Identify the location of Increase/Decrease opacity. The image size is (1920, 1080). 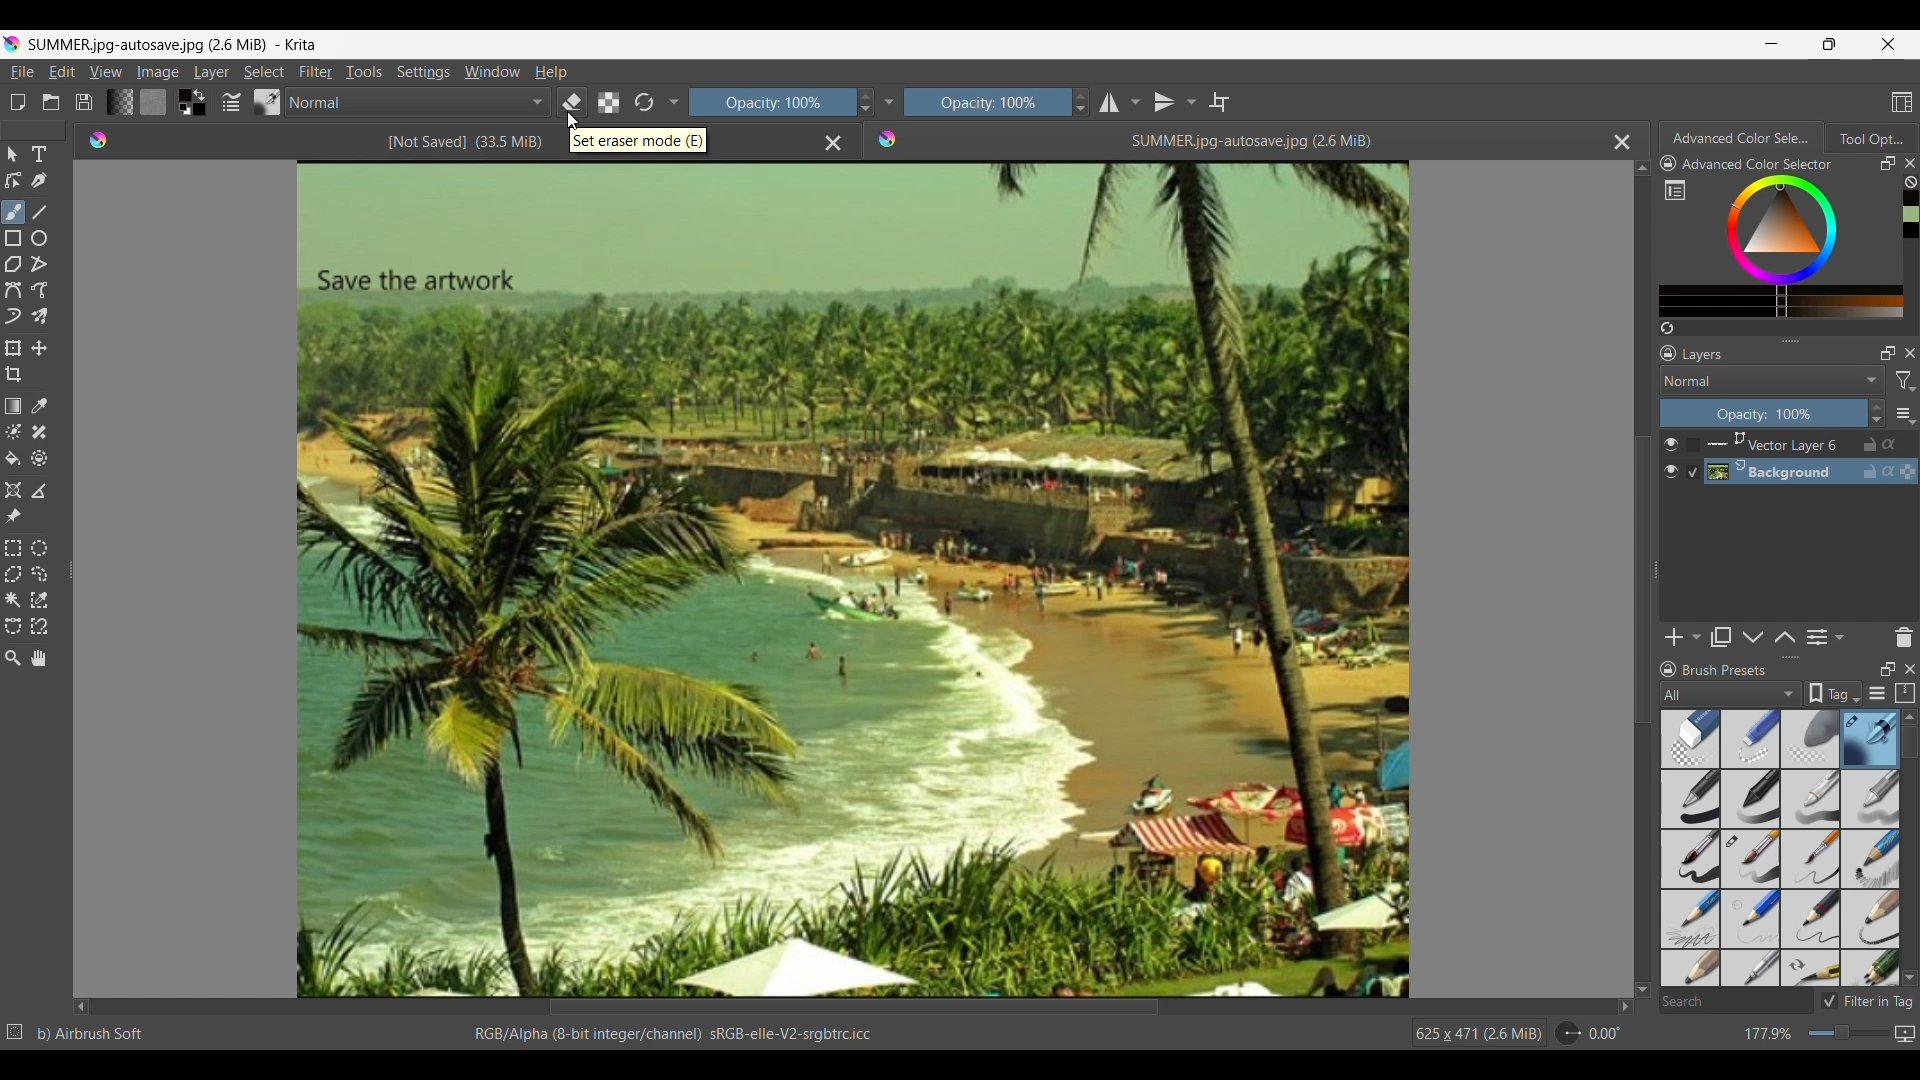
(1081, 102).